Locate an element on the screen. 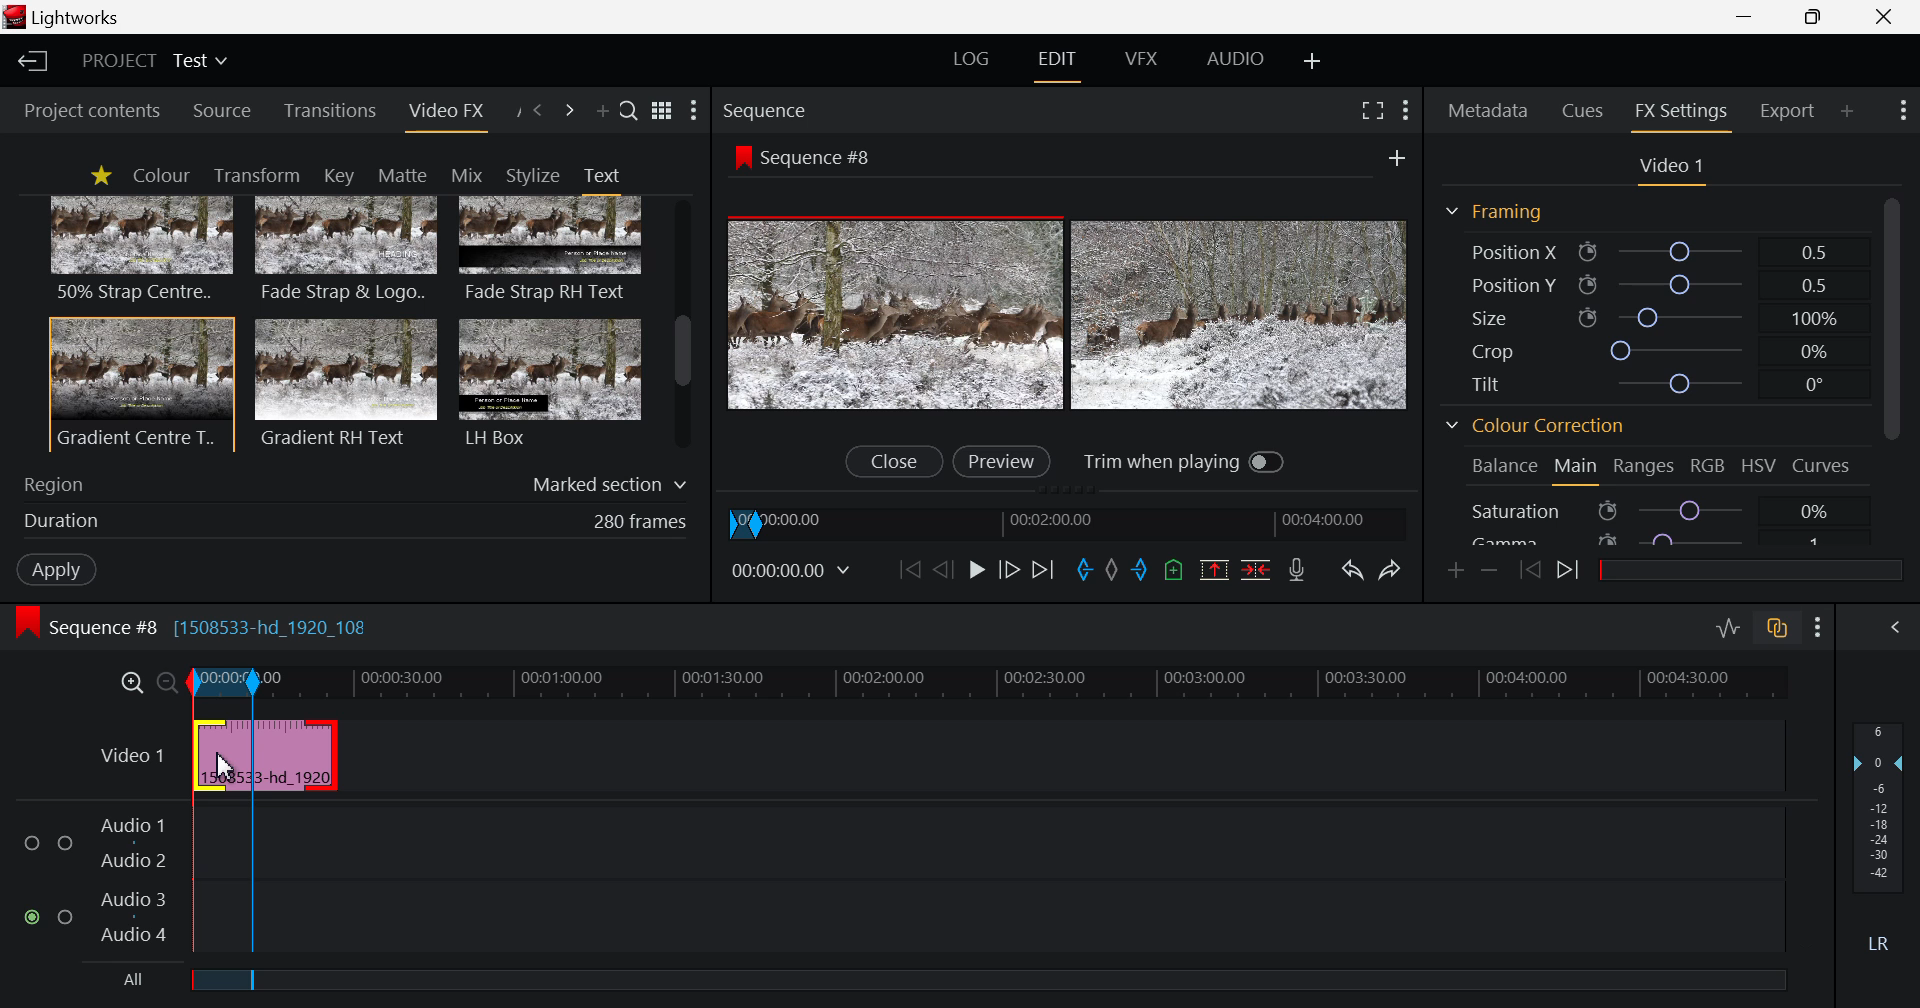 The width and height of the screenshot is (1920, 1008). Lightworks is located at coordinates (72, 18).